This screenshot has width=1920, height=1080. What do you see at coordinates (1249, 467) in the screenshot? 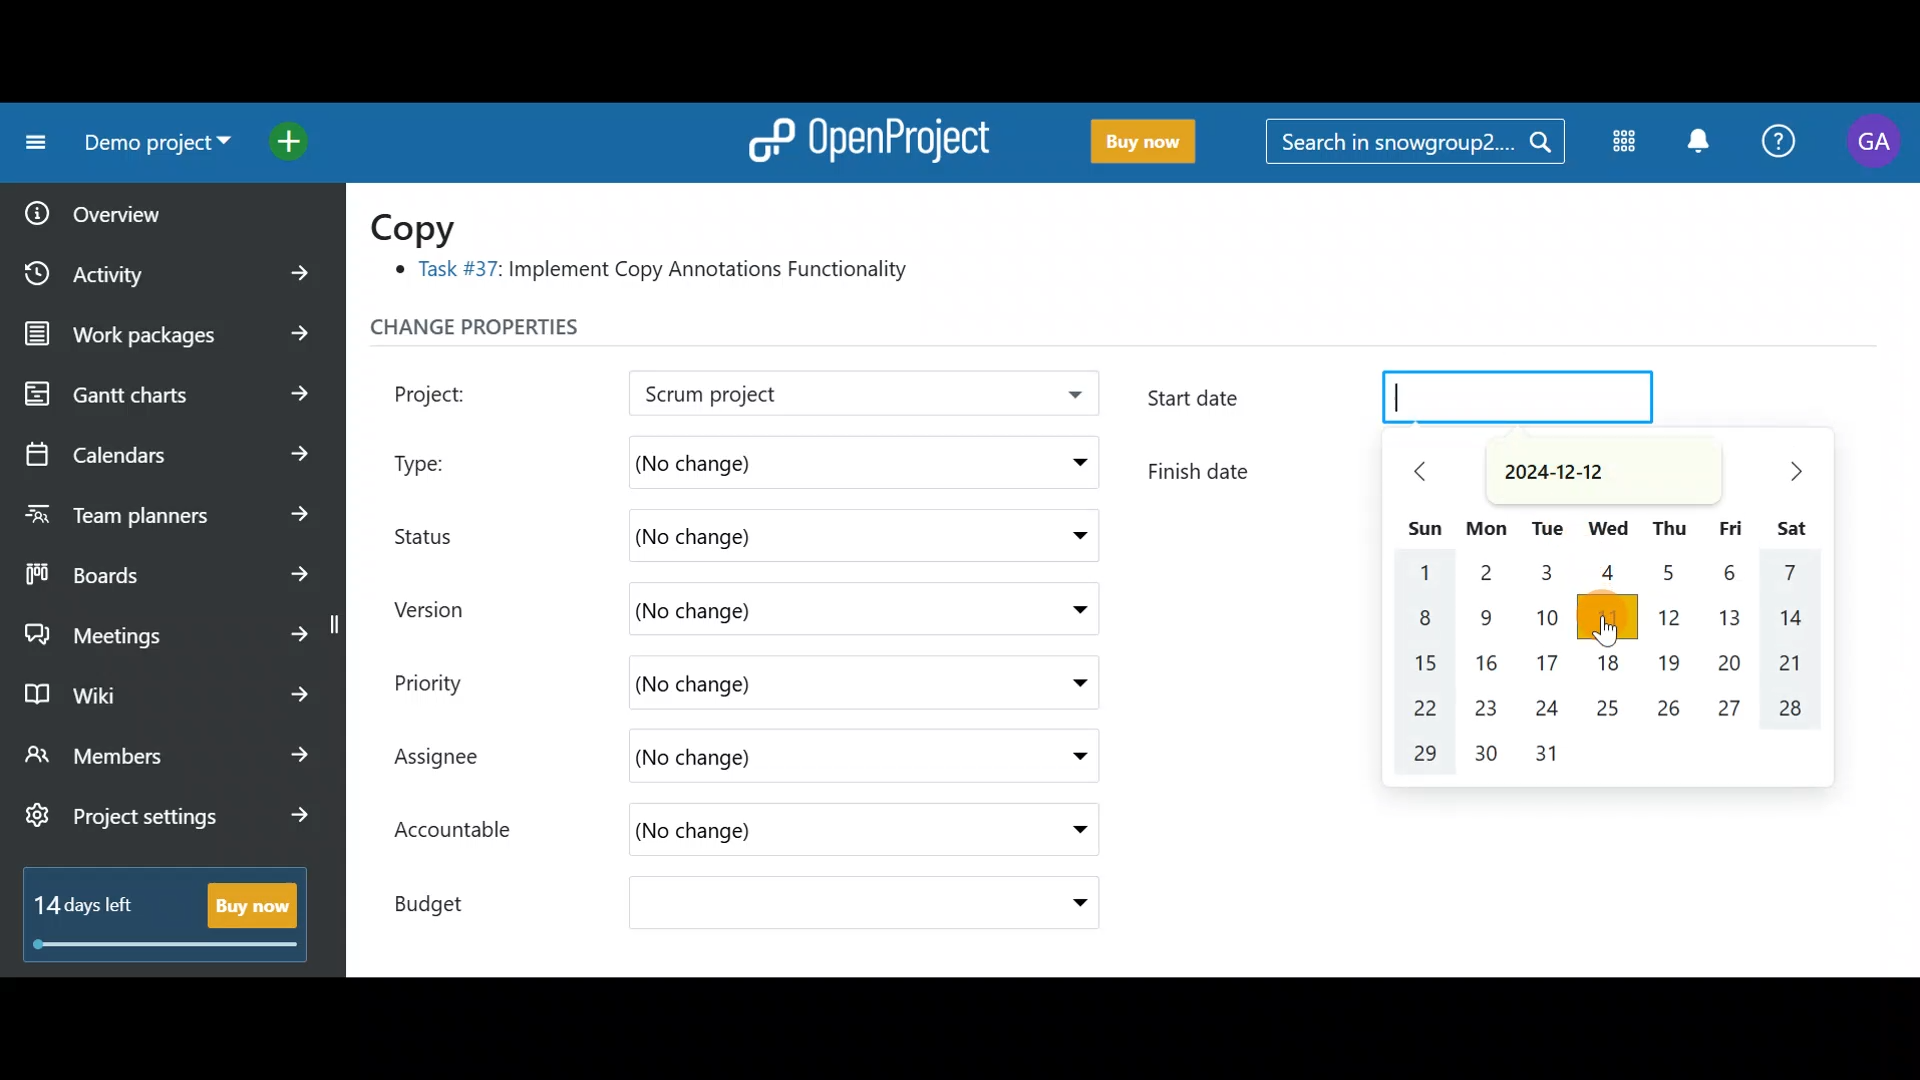
I see `Finish date` at bounding box center [1249, 467].